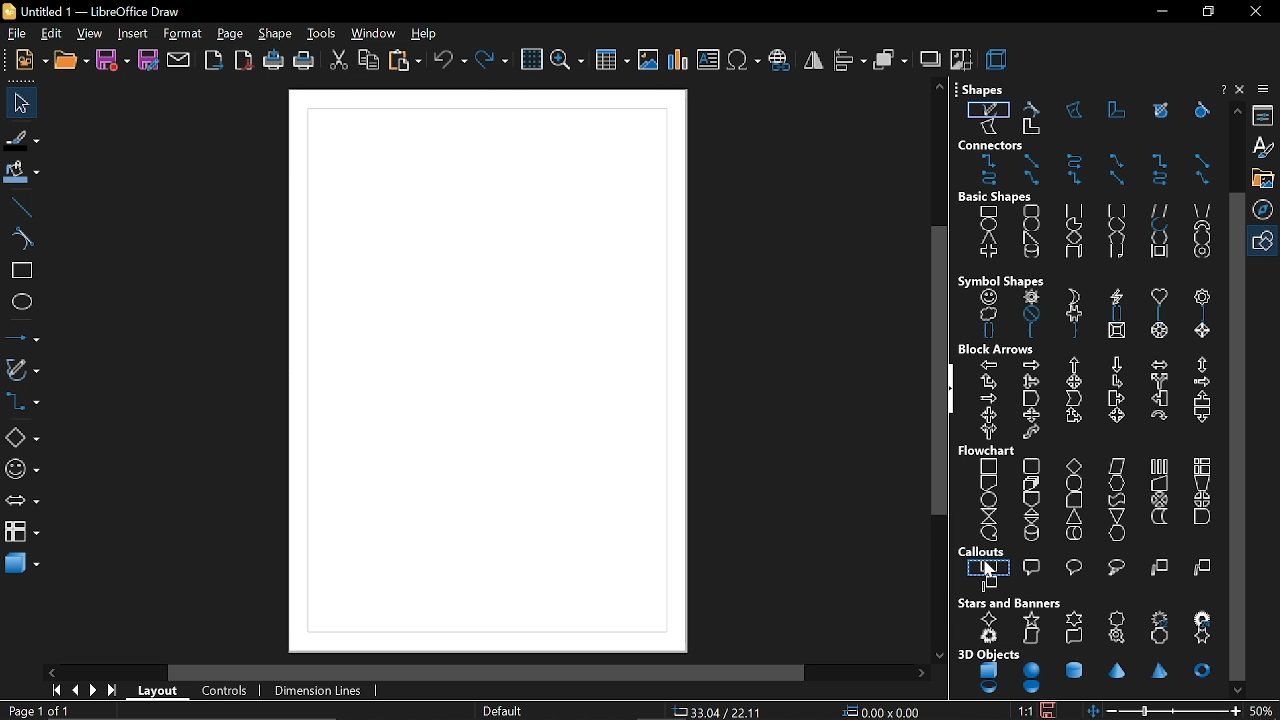 The image size is (1280, 720). I want to click on copy, so click(369, 60).